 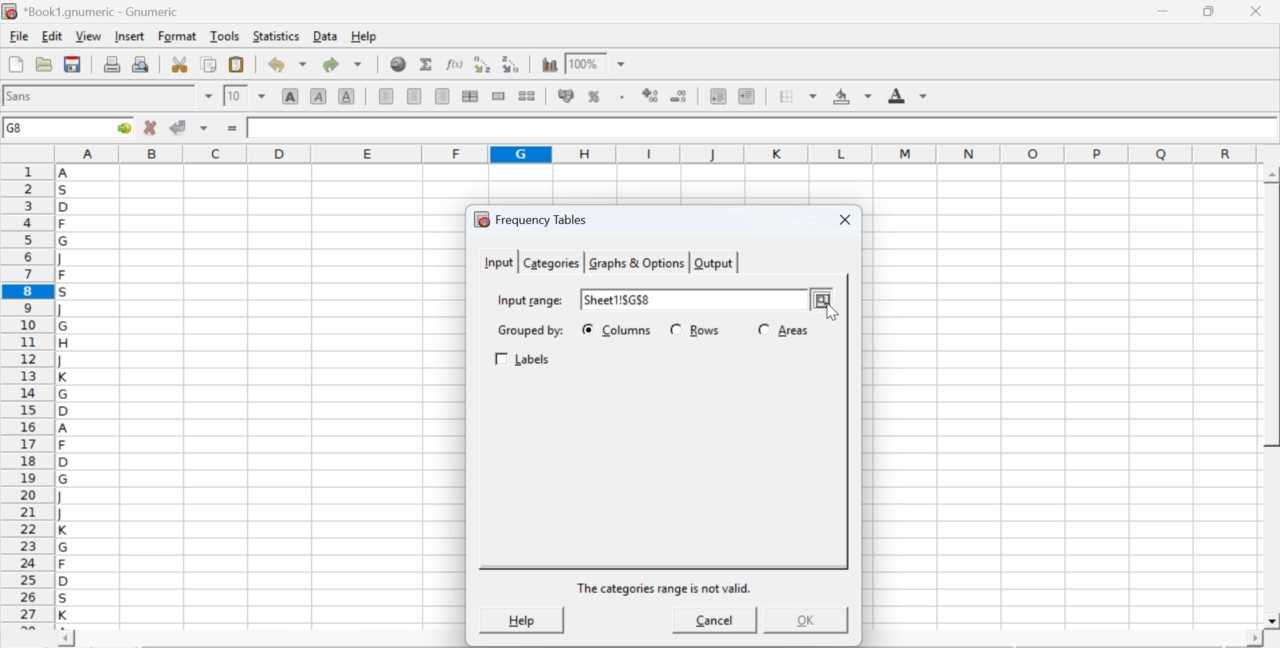 What do you see at coordinates (238, 65) in the screenshot?
I see `paste` at bounding box center [238, 65].